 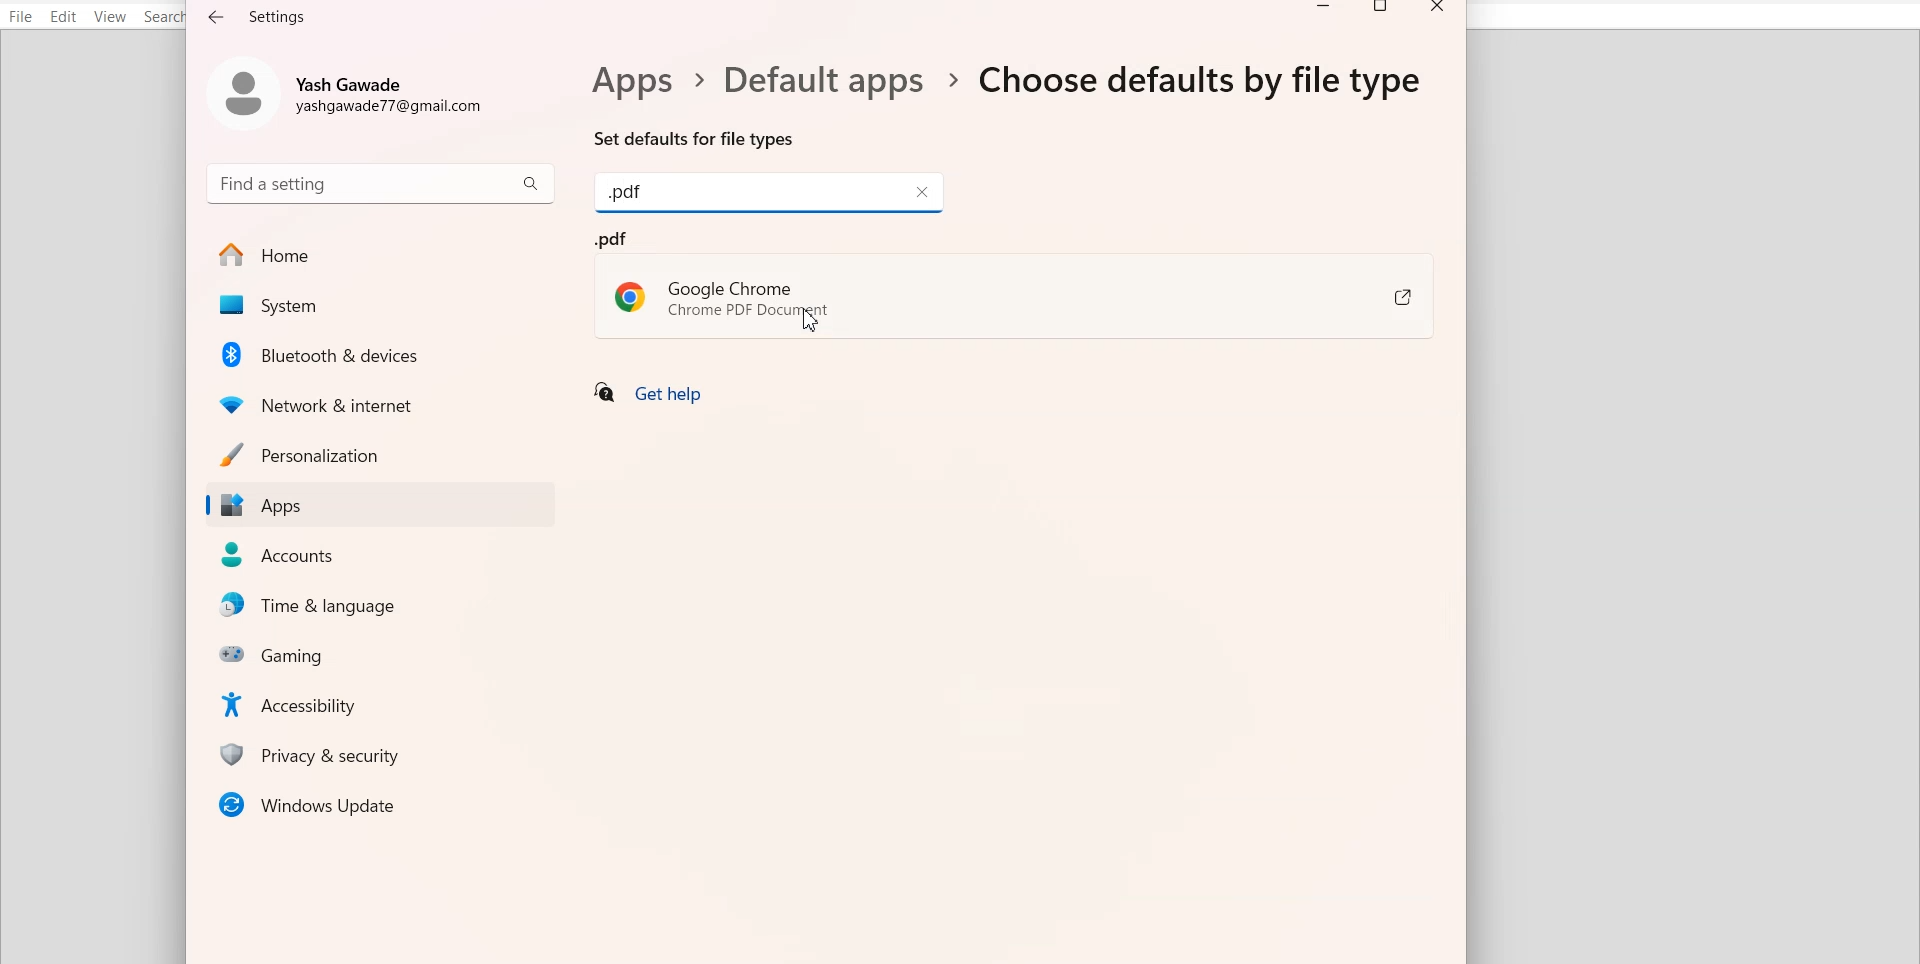 What do you see at coordinates (929, 193) in the screenshot?
I see `Close` at bounding box center [929, 193].